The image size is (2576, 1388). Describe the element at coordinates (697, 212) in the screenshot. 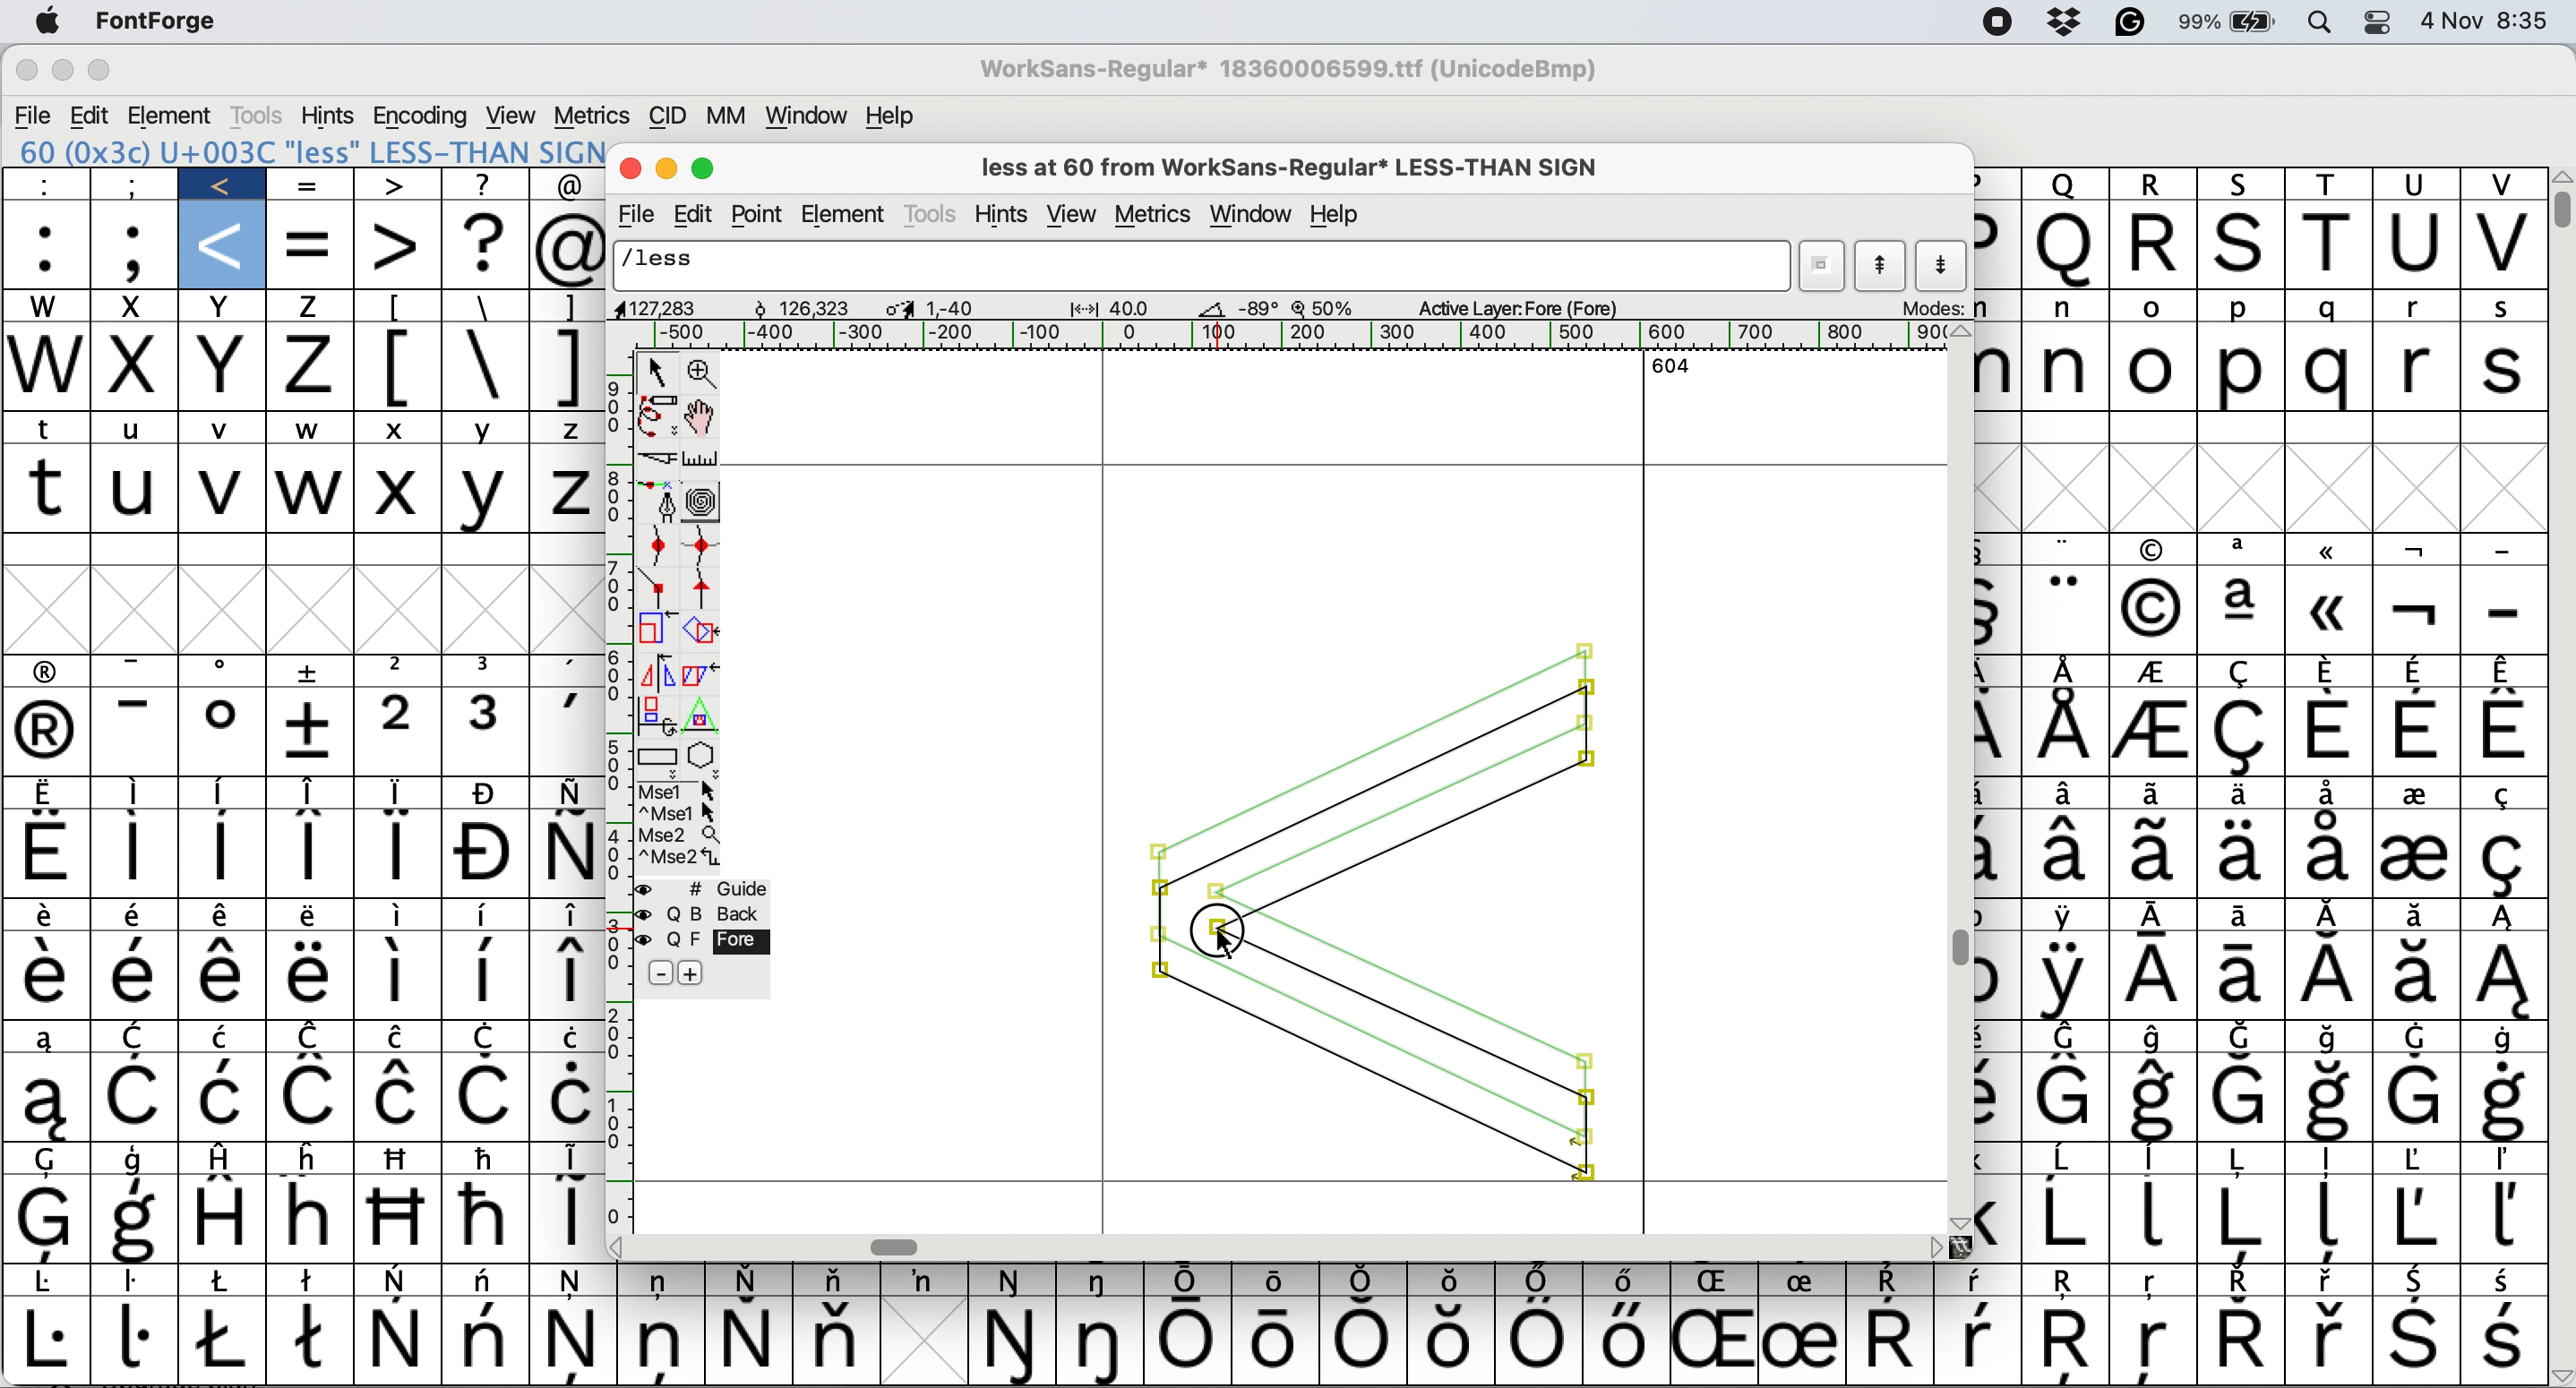

I see `edit` at that location.